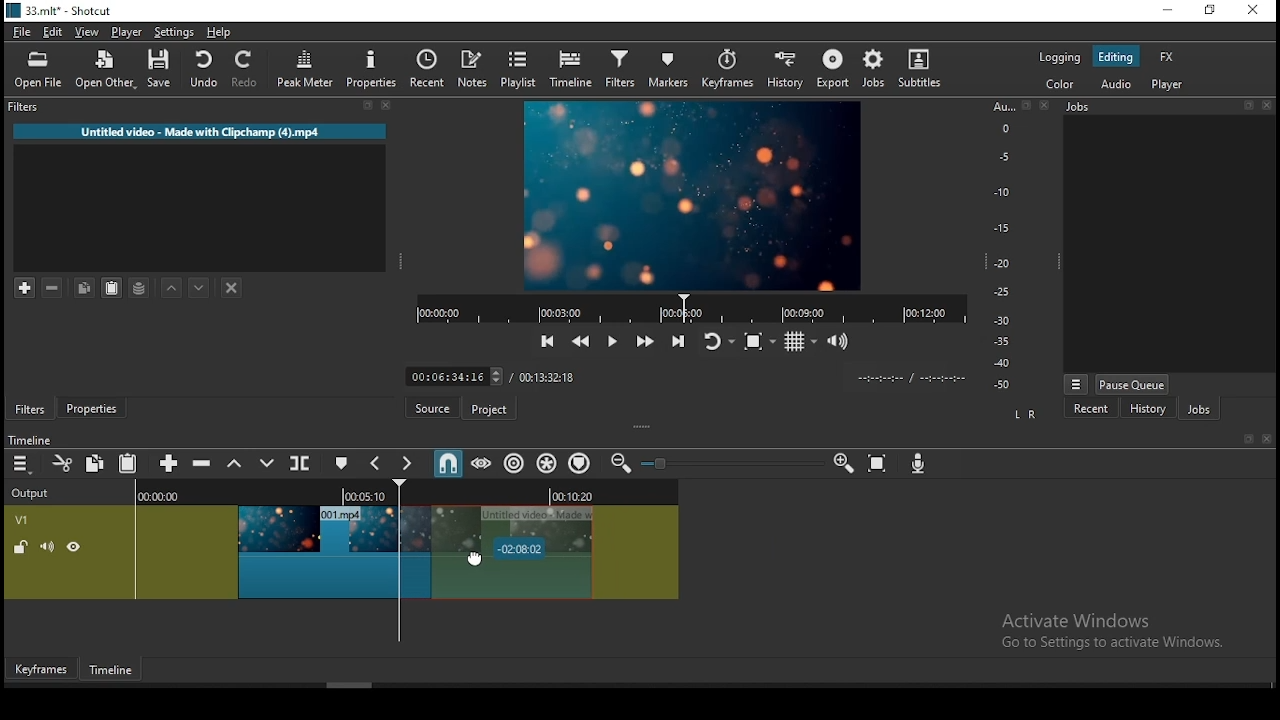 The image size is (1280, 720). What do you see at coordinates (610, 345) in the screenshot?
I see `play/pause` at bounding box center [610, 345].